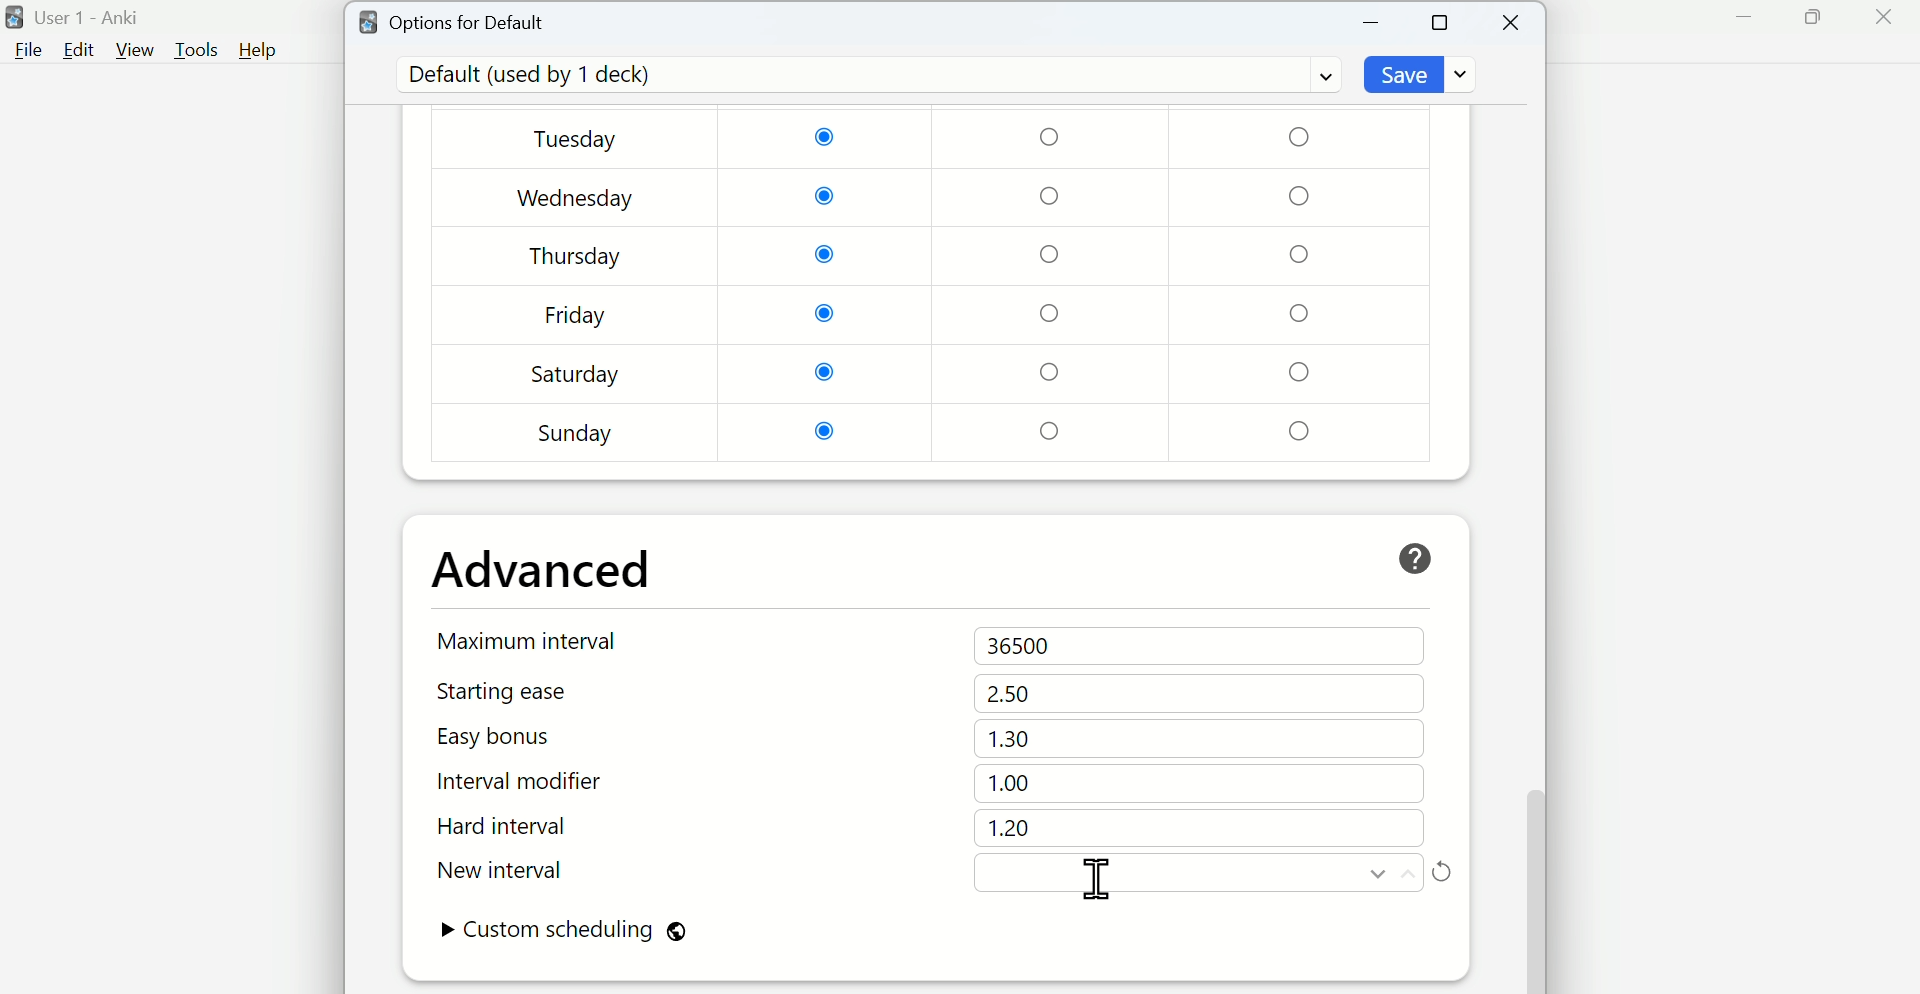 The height and width of the screenshot is (994, 1920). I want to click on Maximize, so click(1812, 18).